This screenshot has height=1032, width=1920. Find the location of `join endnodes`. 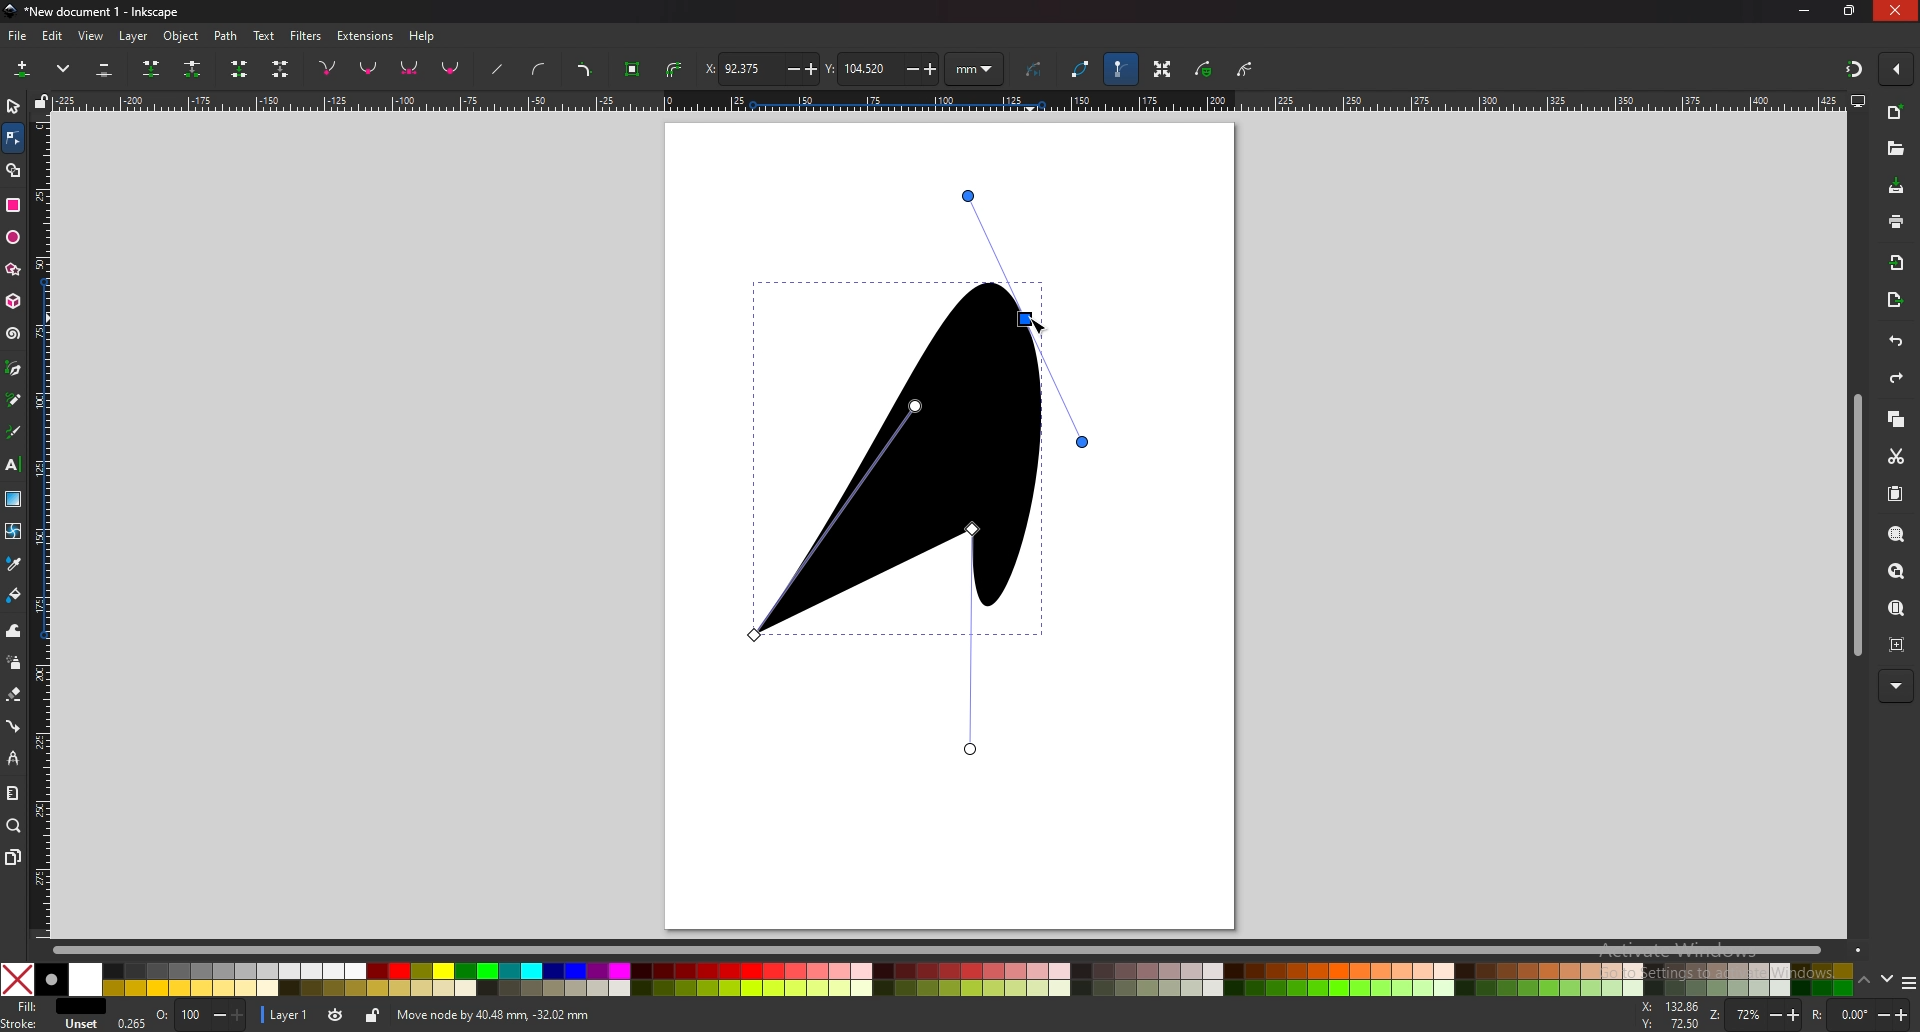

join endnodes is located at coordinates (241, 68).